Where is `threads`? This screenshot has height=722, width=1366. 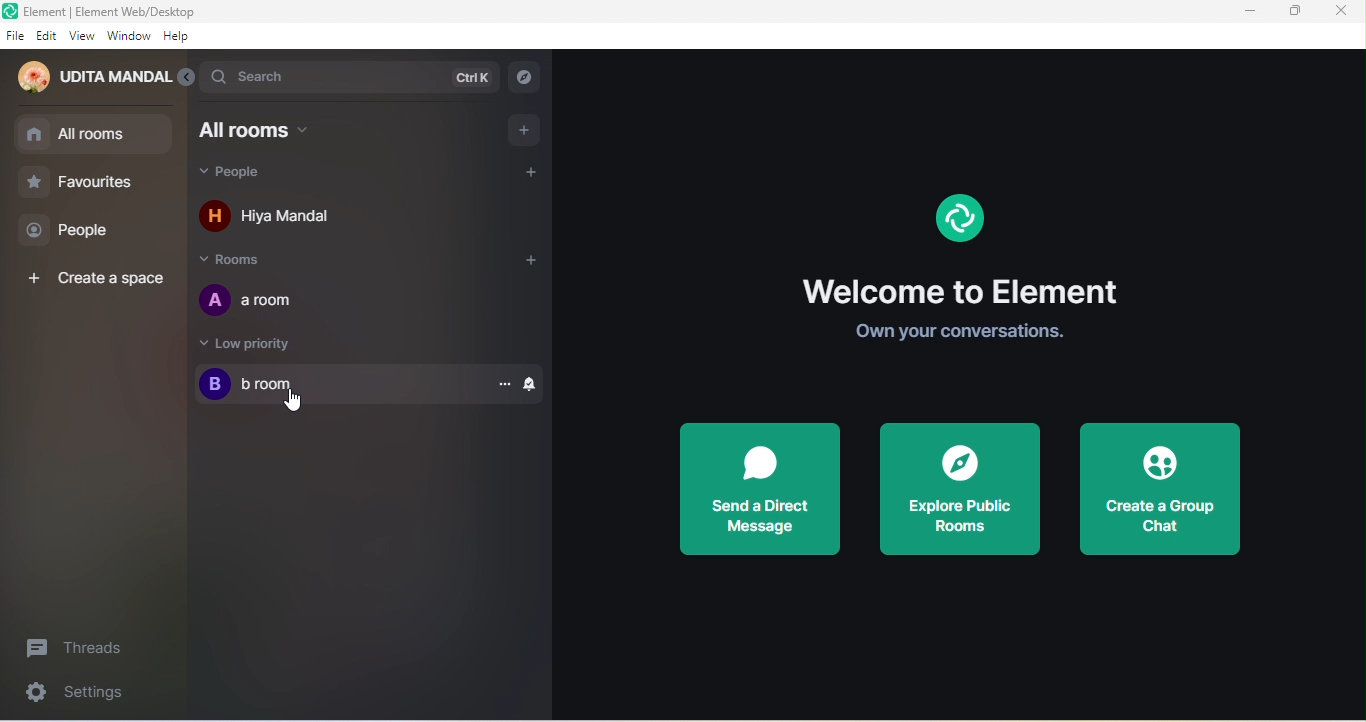 threads is located at coordinates (88, 643).